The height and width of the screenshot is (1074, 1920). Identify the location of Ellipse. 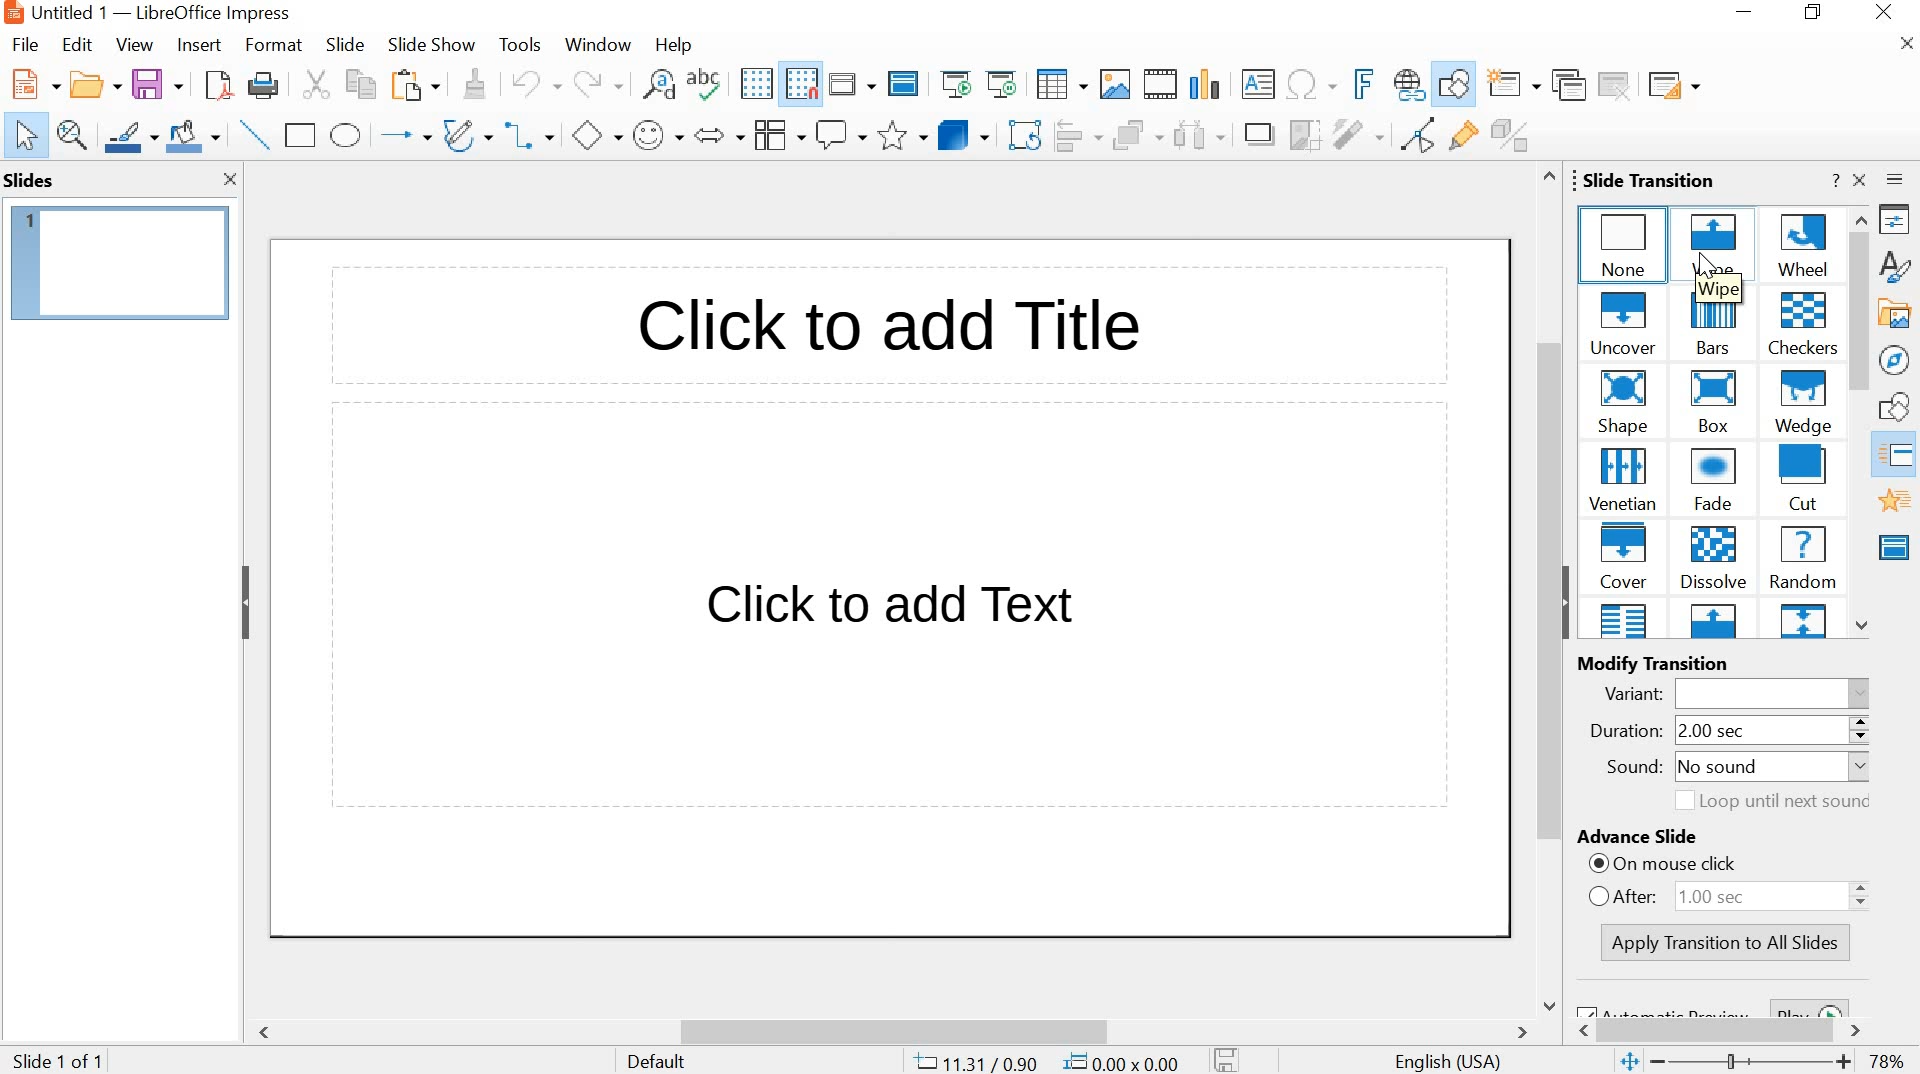
(347, 135).